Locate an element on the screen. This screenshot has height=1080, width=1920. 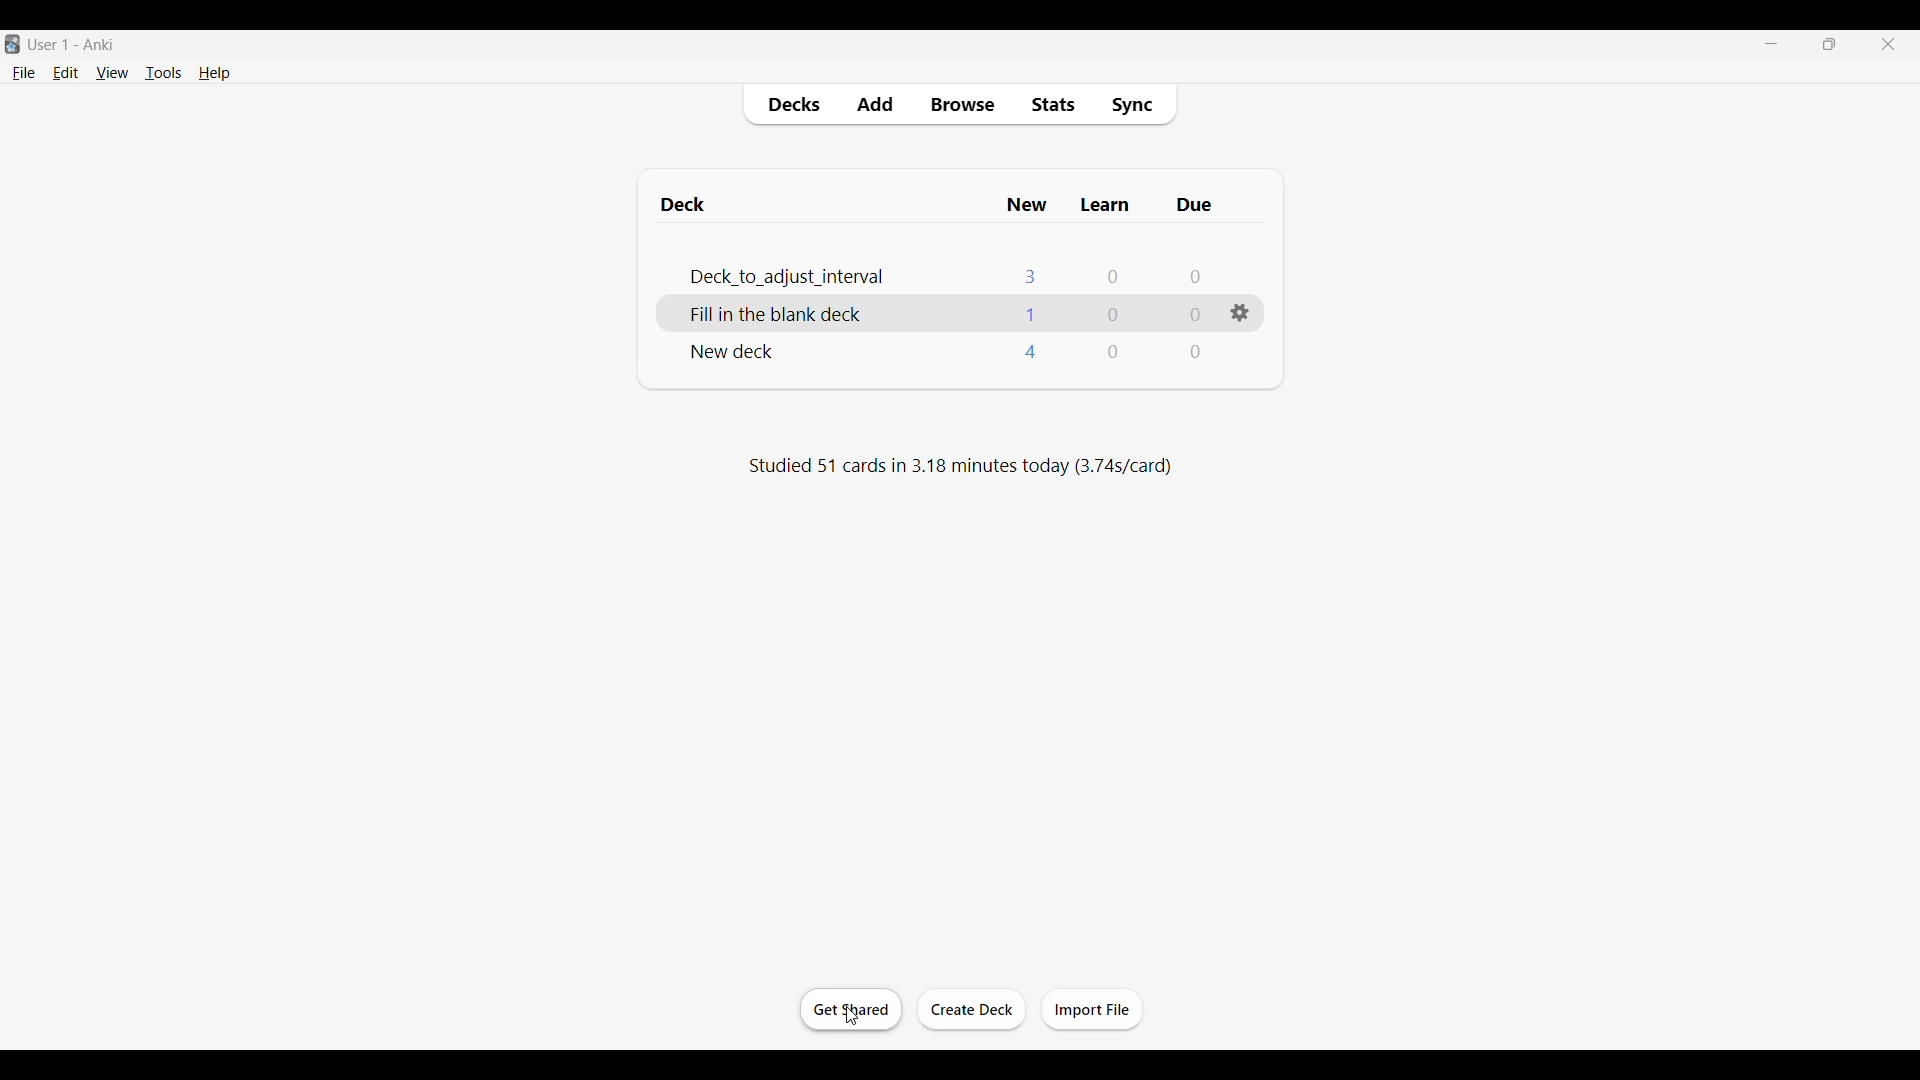
0 is located at coordinates (1191, 314).